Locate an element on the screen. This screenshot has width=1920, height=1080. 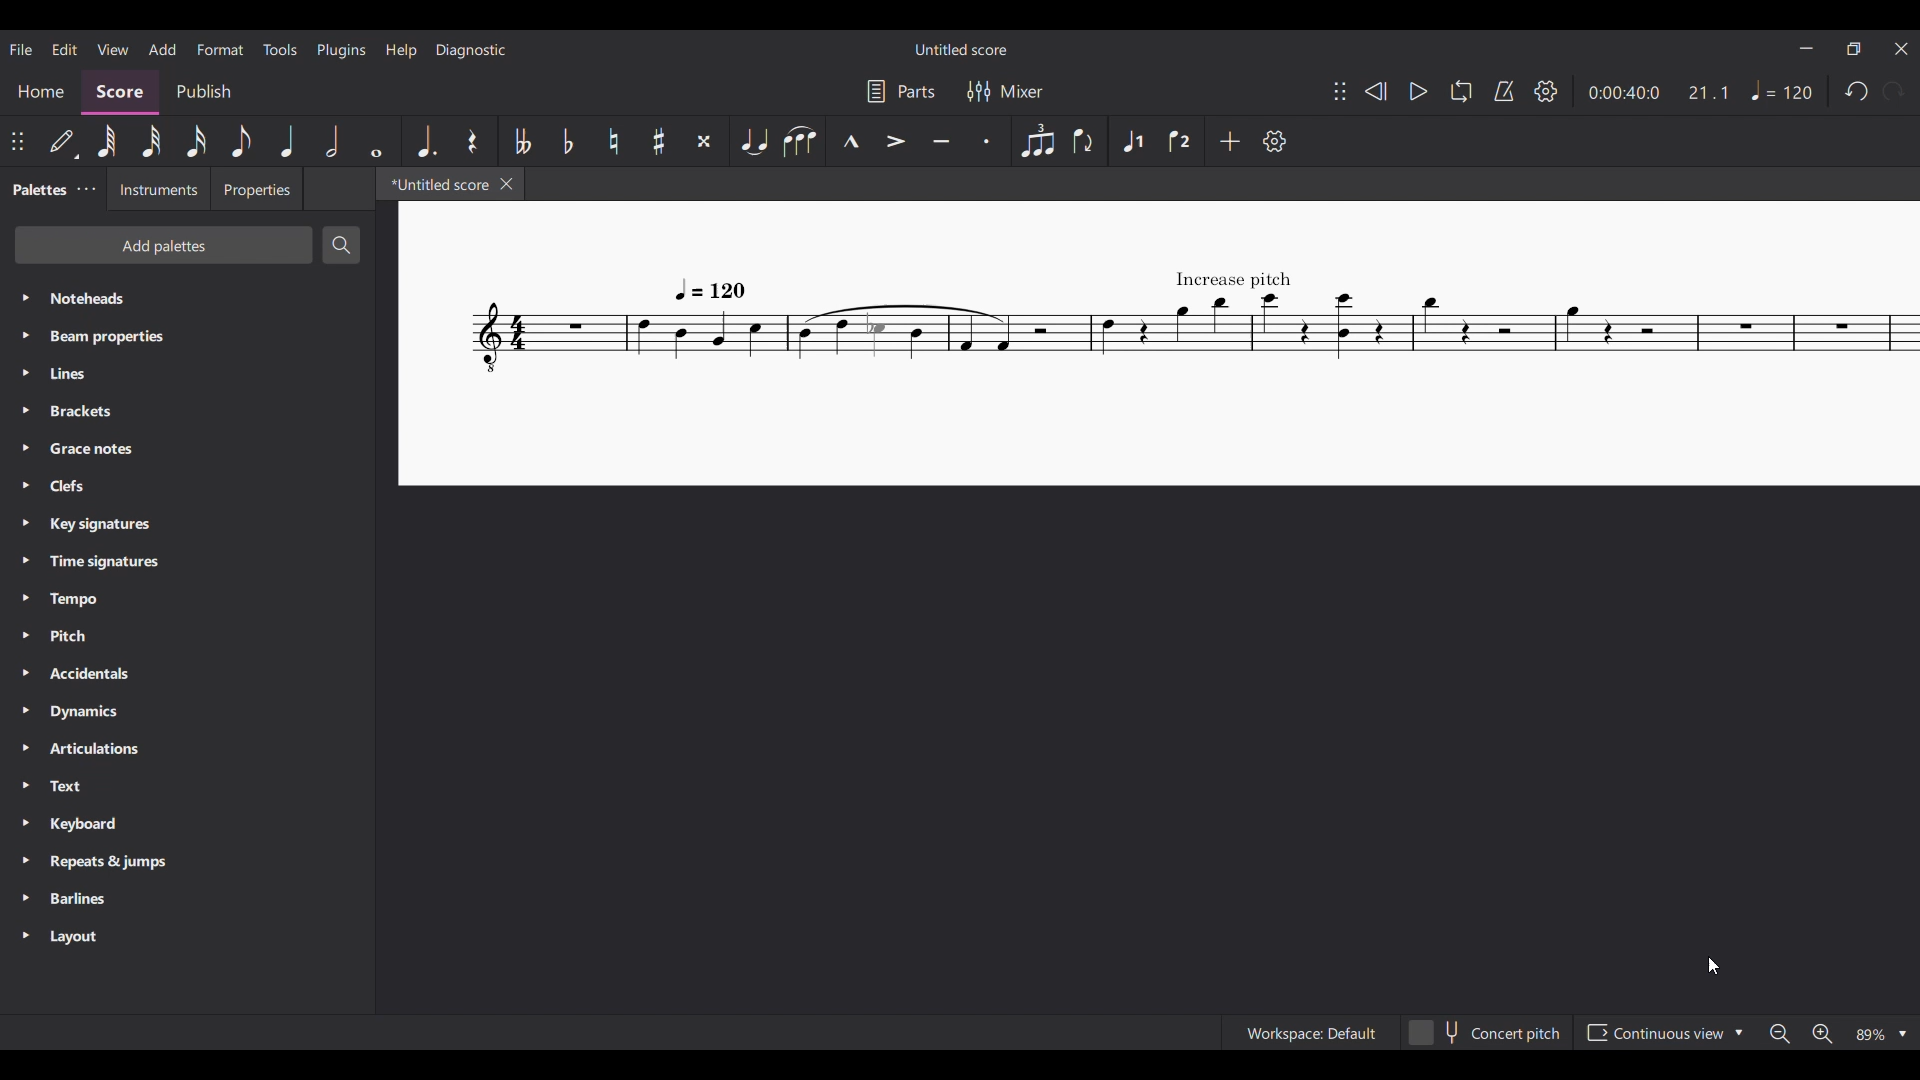
Rewind is located at coordinates (1376, 91).